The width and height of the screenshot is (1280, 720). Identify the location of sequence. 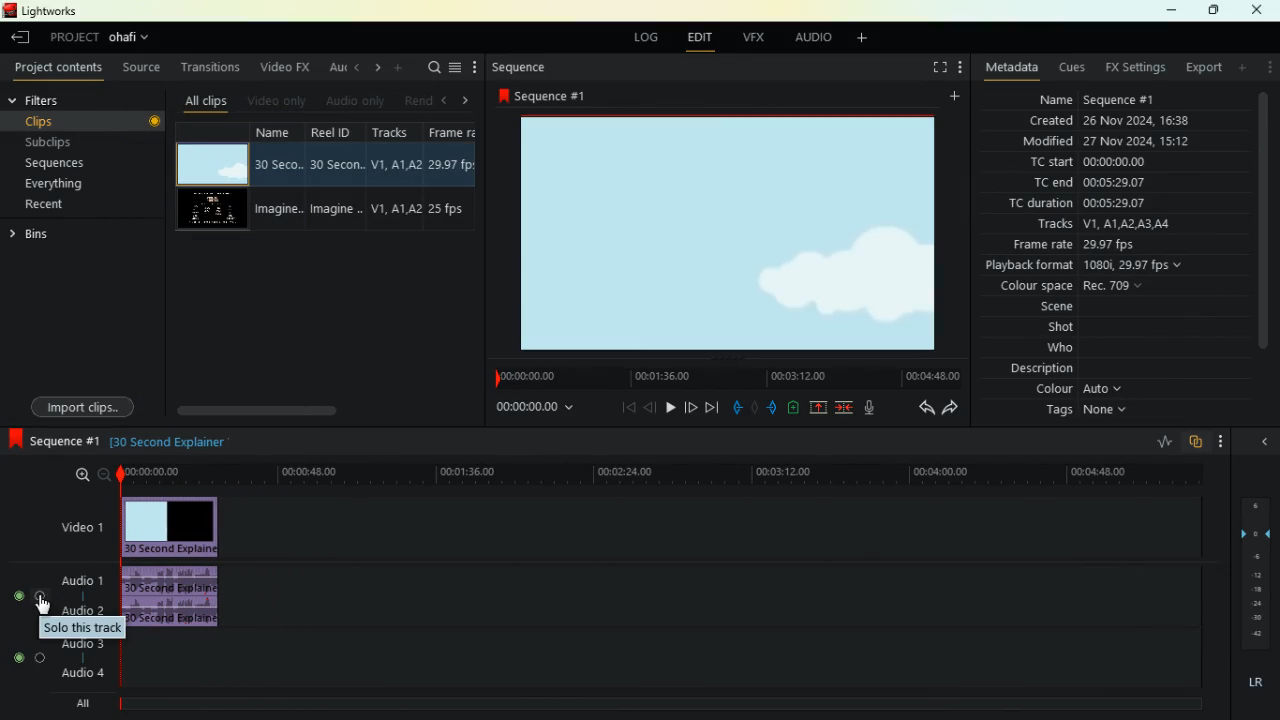
(51, 441).